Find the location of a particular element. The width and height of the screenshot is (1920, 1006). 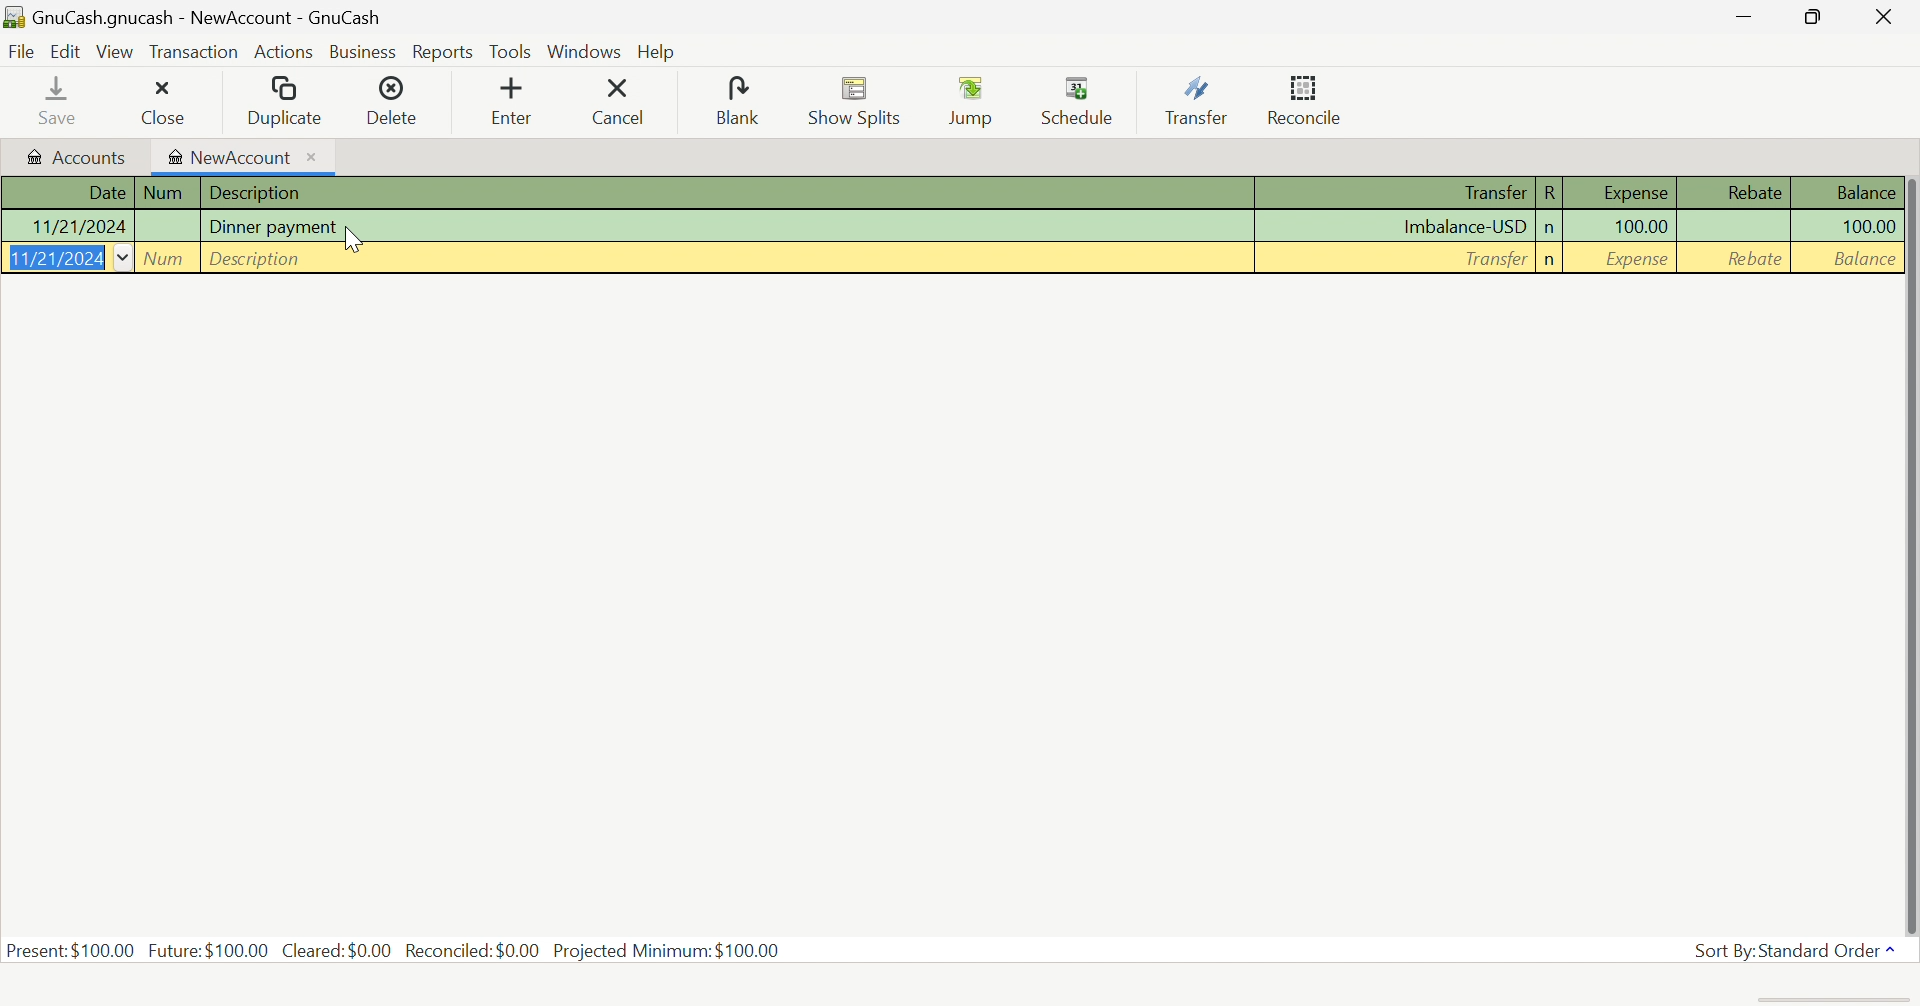

GnuCash.gnucash - NewAccount - GnuCash is located at coordinates (196, 18).